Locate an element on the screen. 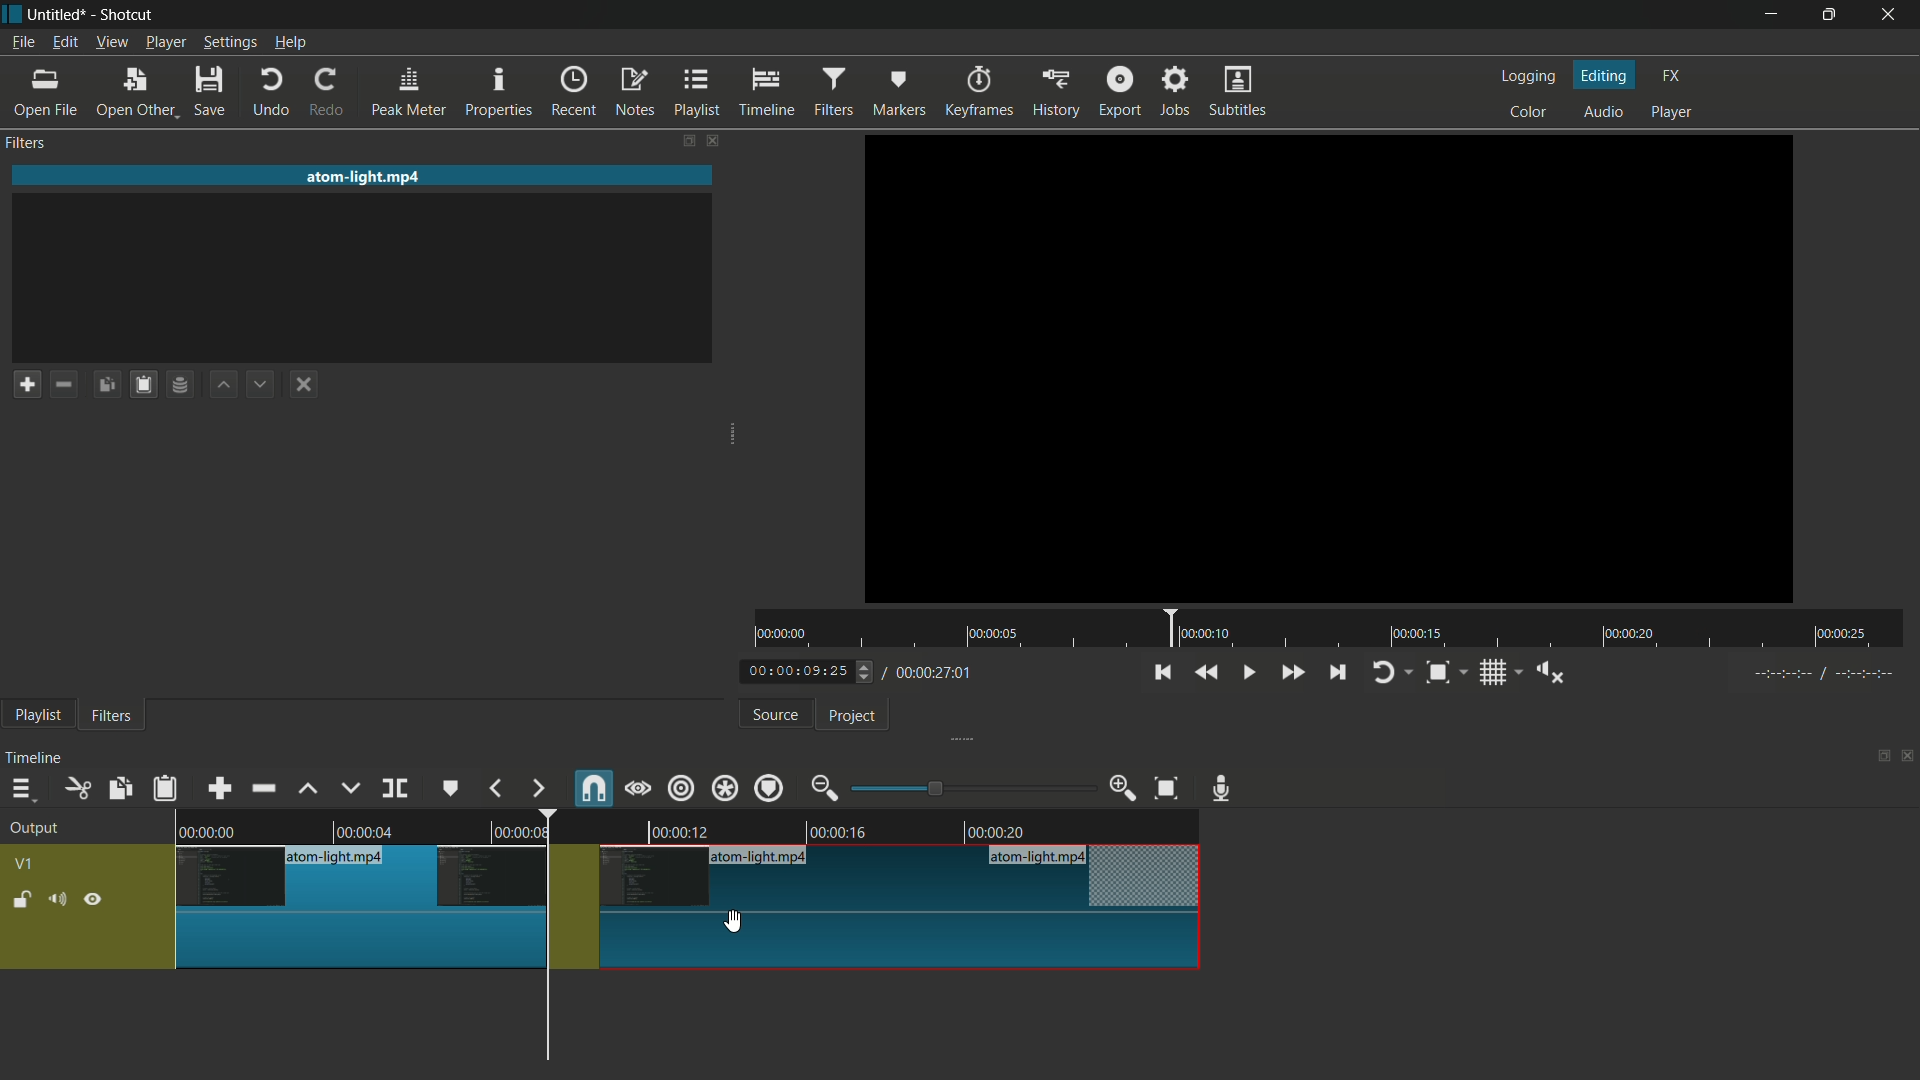  history is located at coordinates (1053, 93).